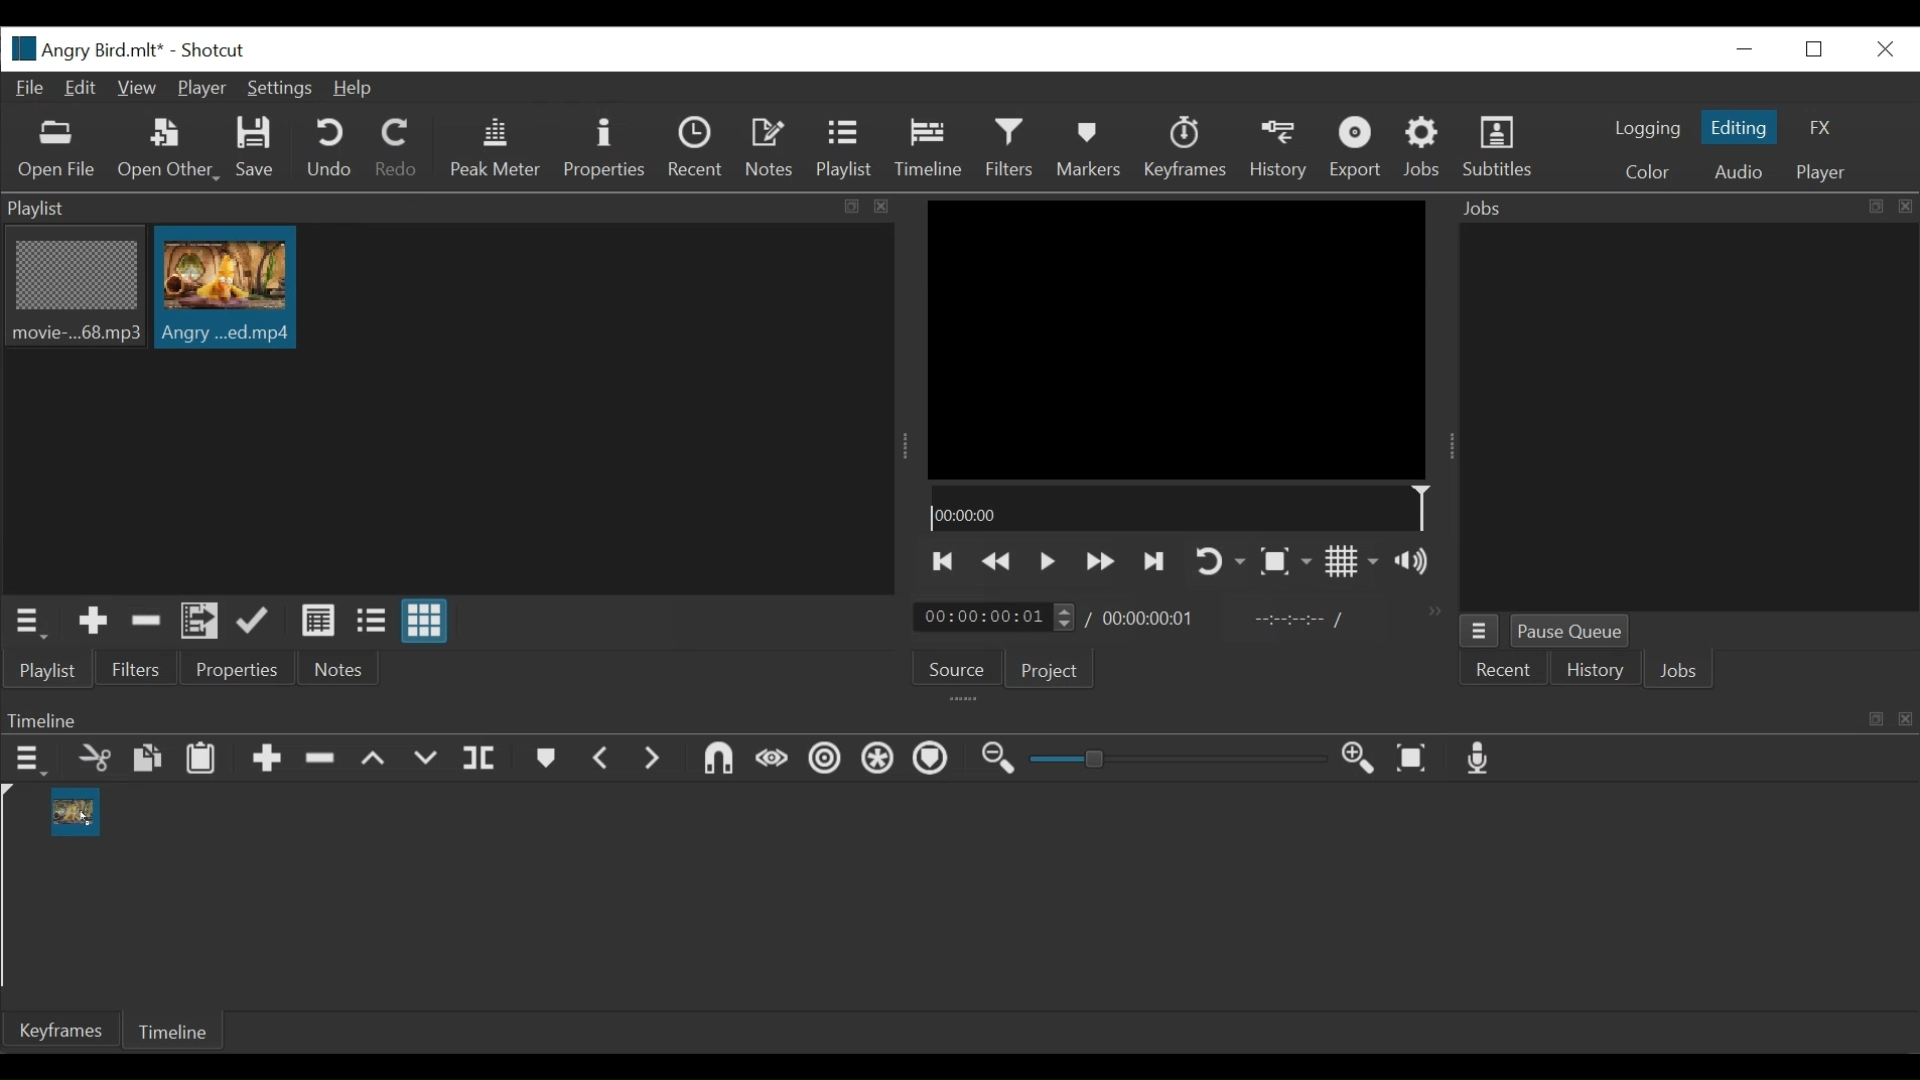  What do you see at coordinates (604, 759) in the screenshot?
I see `Previous marker` at bounding box center [604, 759].